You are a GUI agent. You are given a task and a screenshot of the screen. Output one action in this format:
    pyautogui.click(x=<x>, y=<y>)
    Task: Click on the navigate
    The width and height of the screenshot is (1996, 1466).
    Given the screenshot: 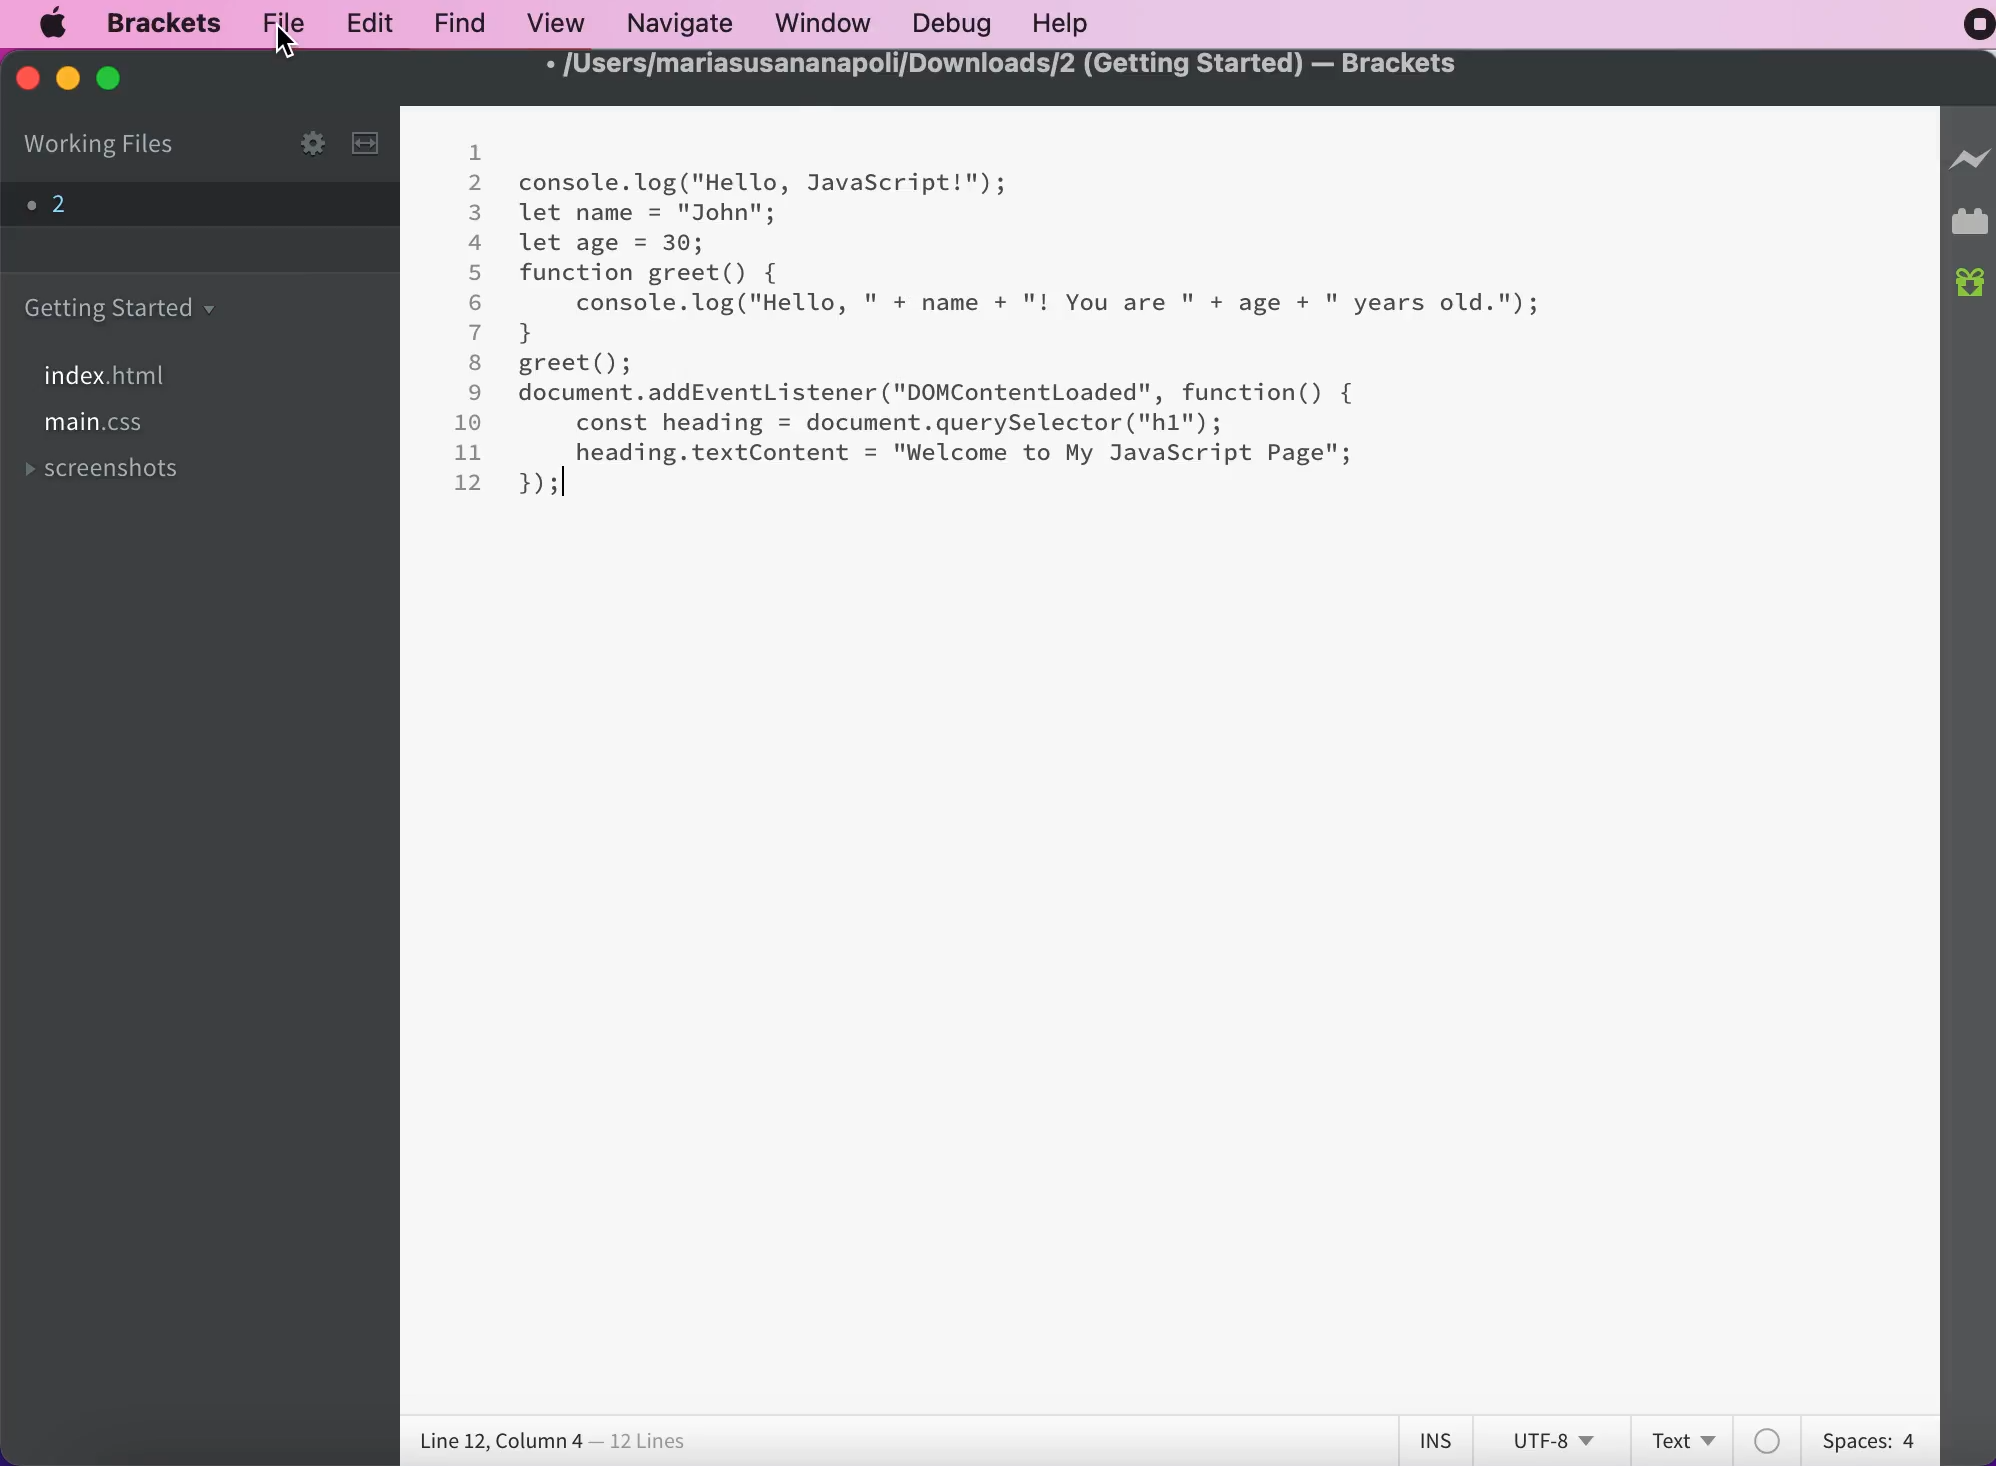 What is the action you would take?
    pyautogui.click(x=679, y=21)
    